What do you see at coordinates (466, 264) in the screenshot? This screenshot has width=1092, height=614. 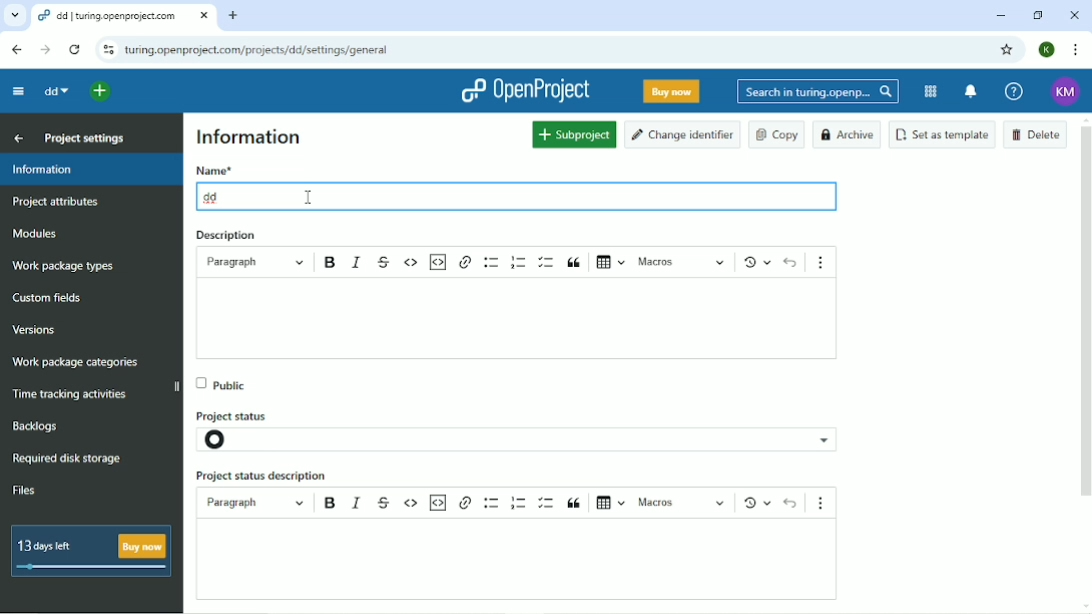 I see `hyperlink` at bounding box center [466, 264].